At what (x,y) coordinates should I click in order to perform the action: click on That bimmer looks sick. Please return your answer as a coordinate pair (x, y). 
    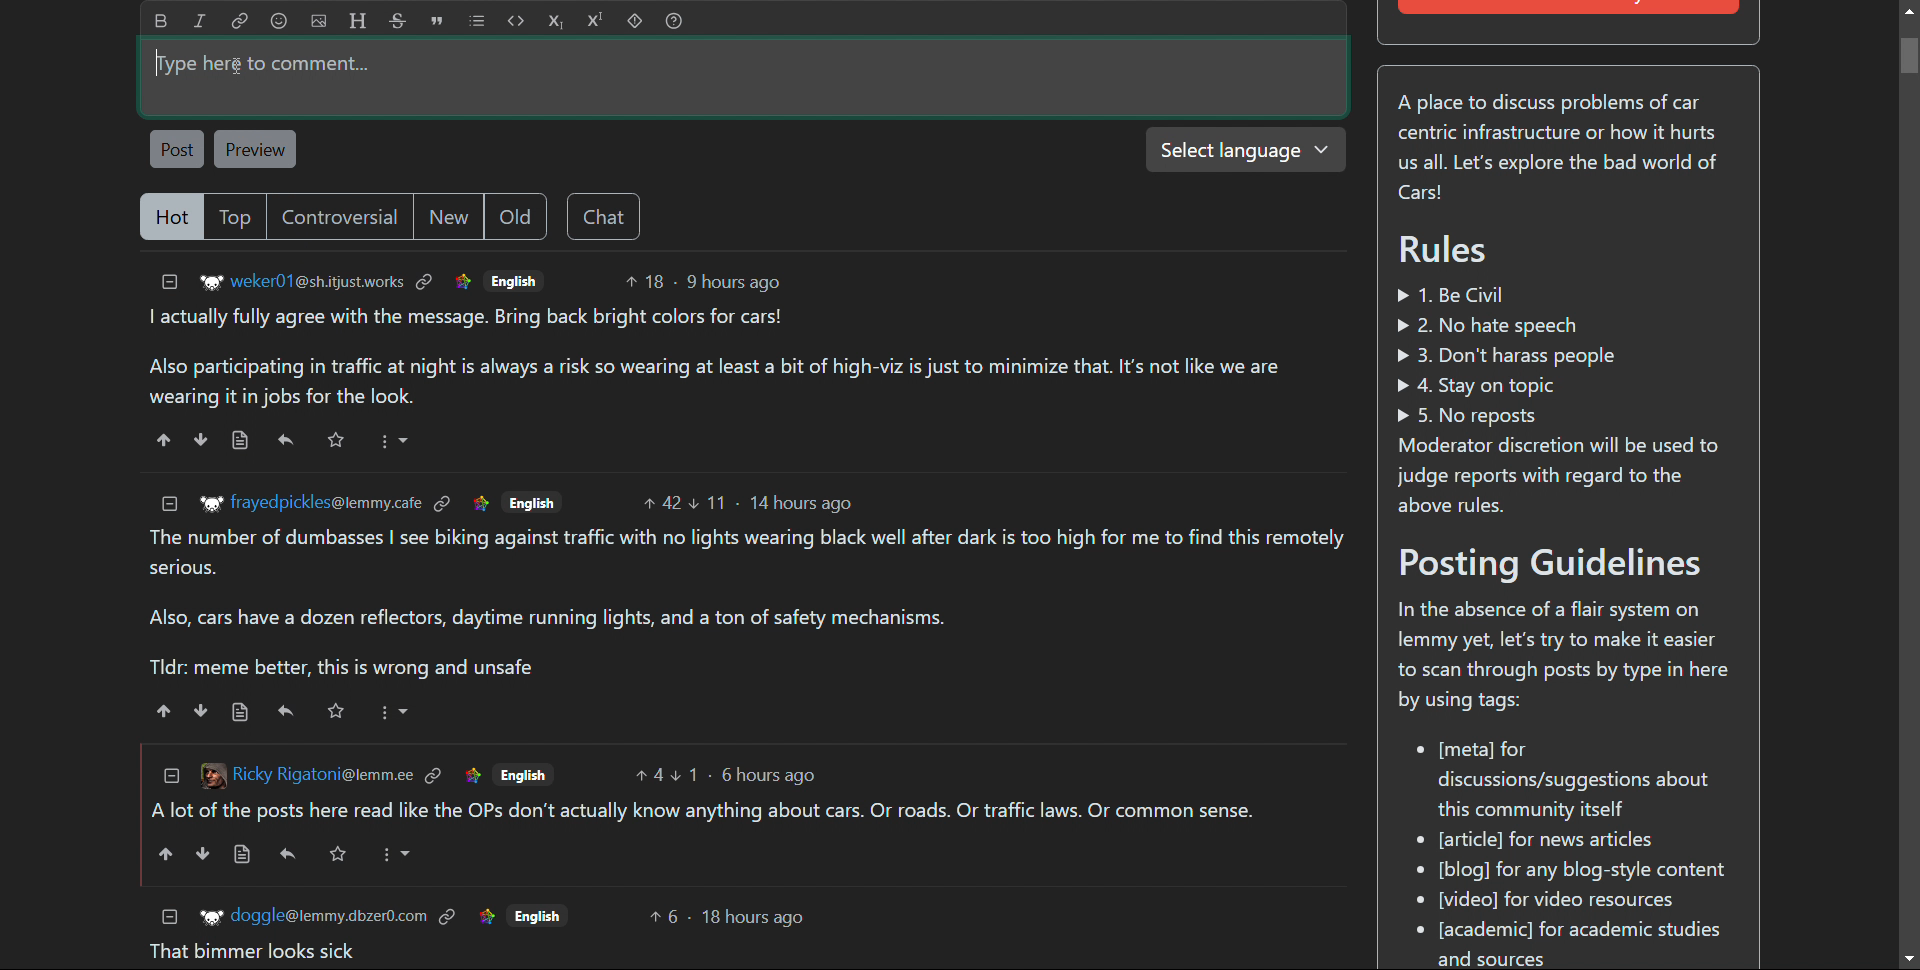
    Looking at the image, I should click on (252, 952).